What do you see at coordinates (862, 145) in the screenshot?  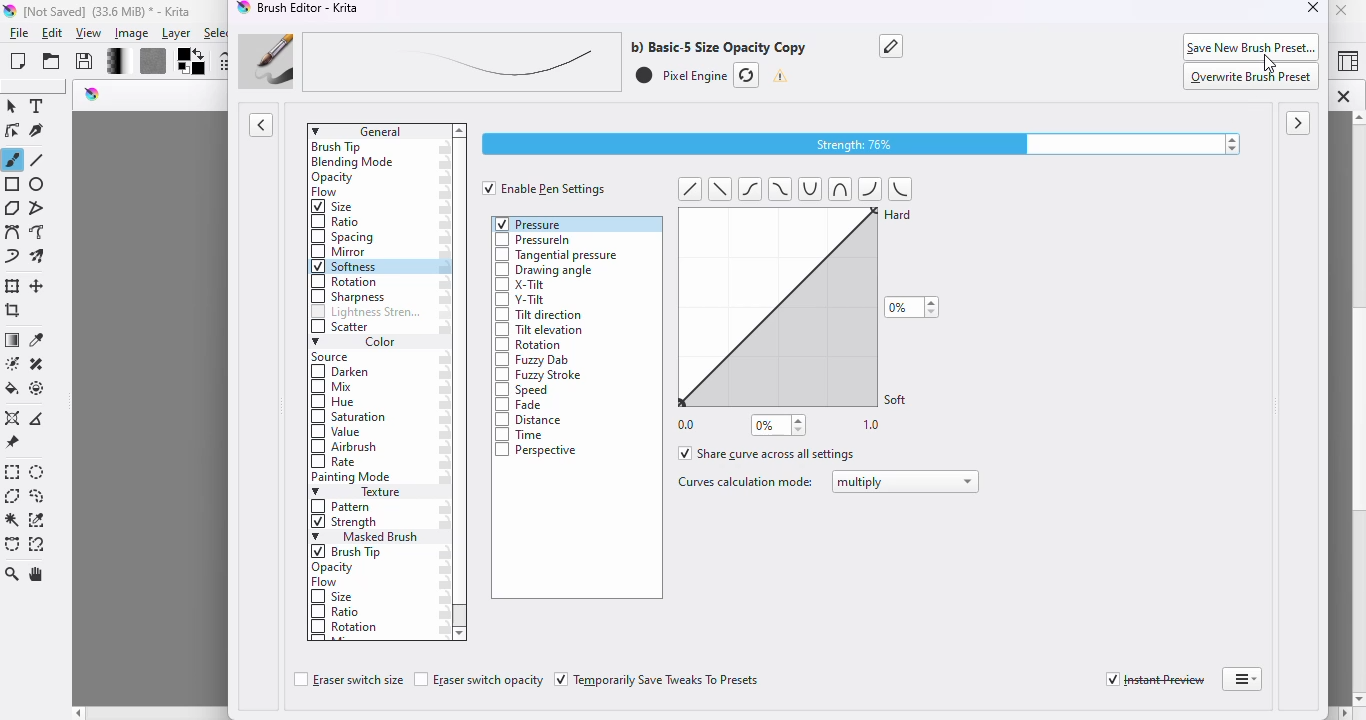 I see `strength 76%` at bounding box center [862, 145].